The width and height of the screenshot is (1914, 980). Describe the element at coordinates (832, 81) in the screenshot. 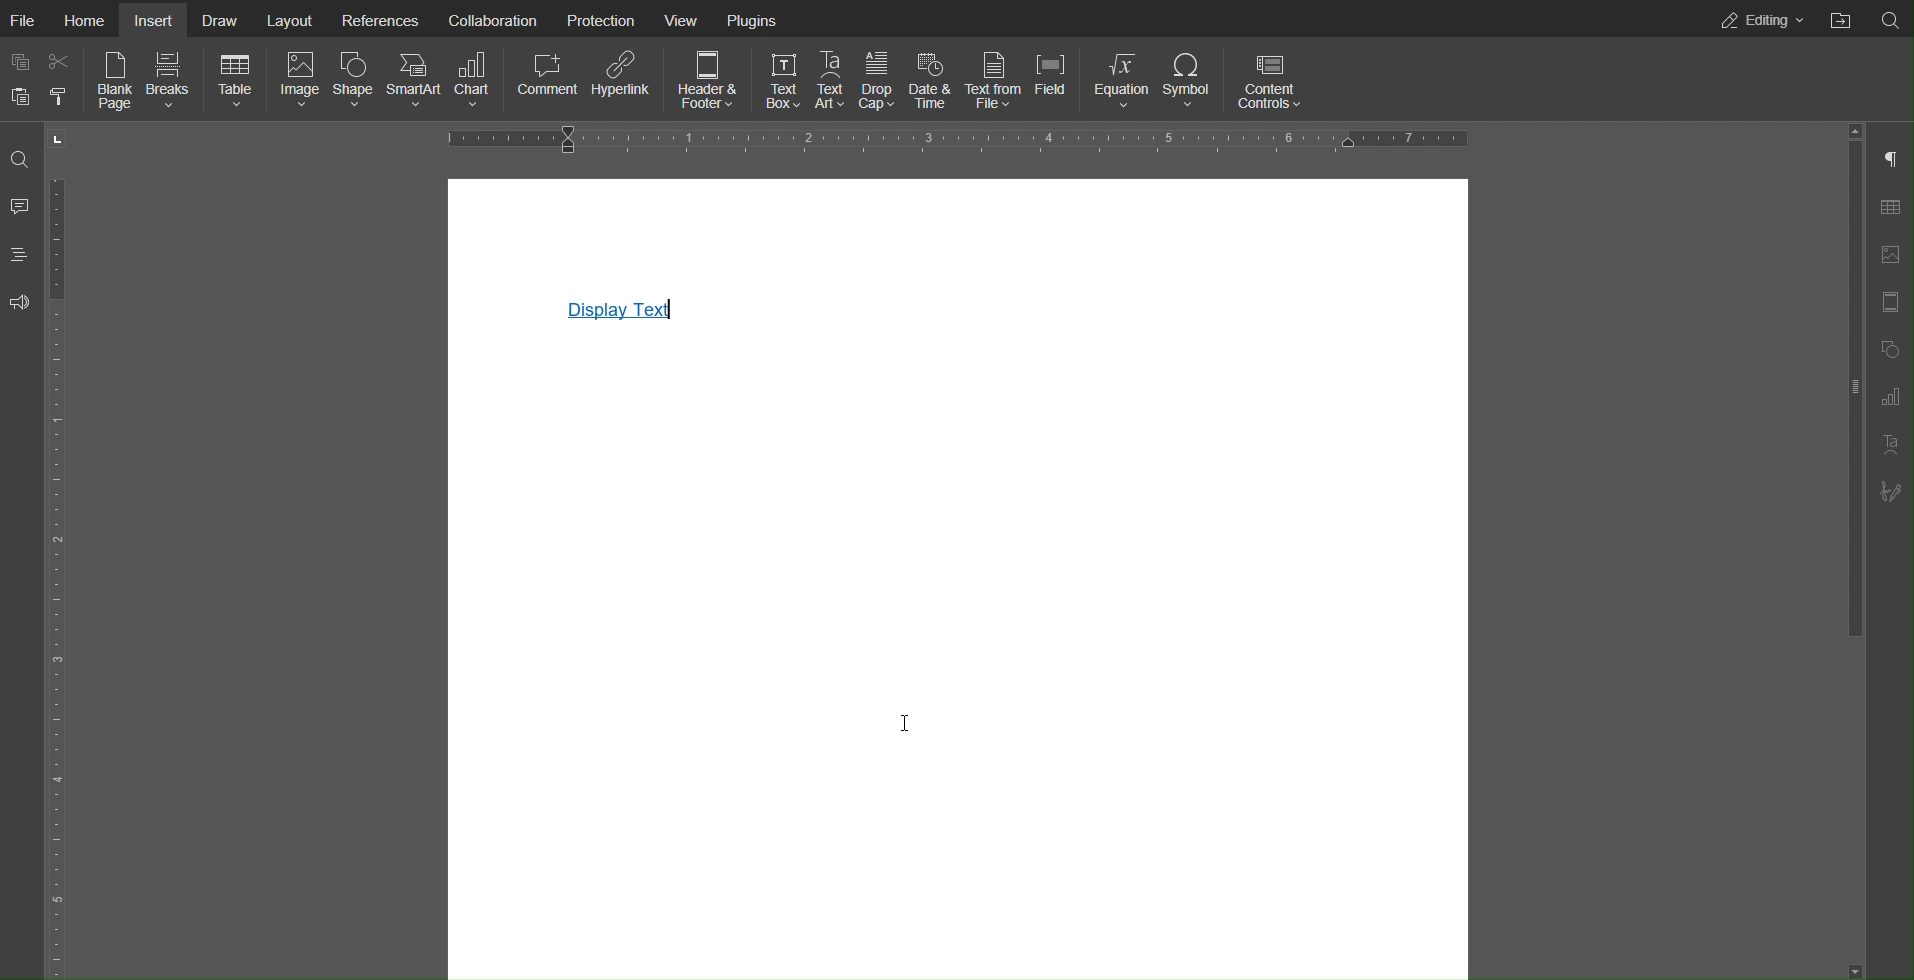

I see `Text Art` at that location.